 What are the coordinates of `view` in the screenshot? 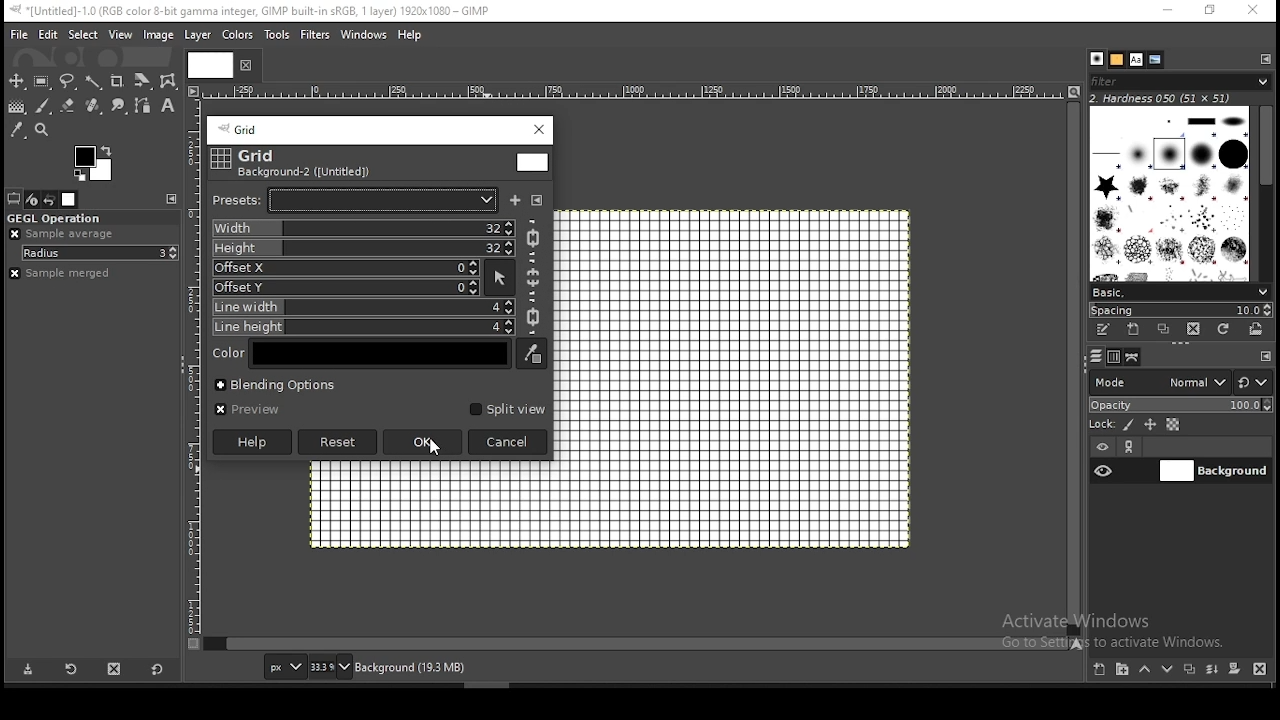 It's located at (120, 33).